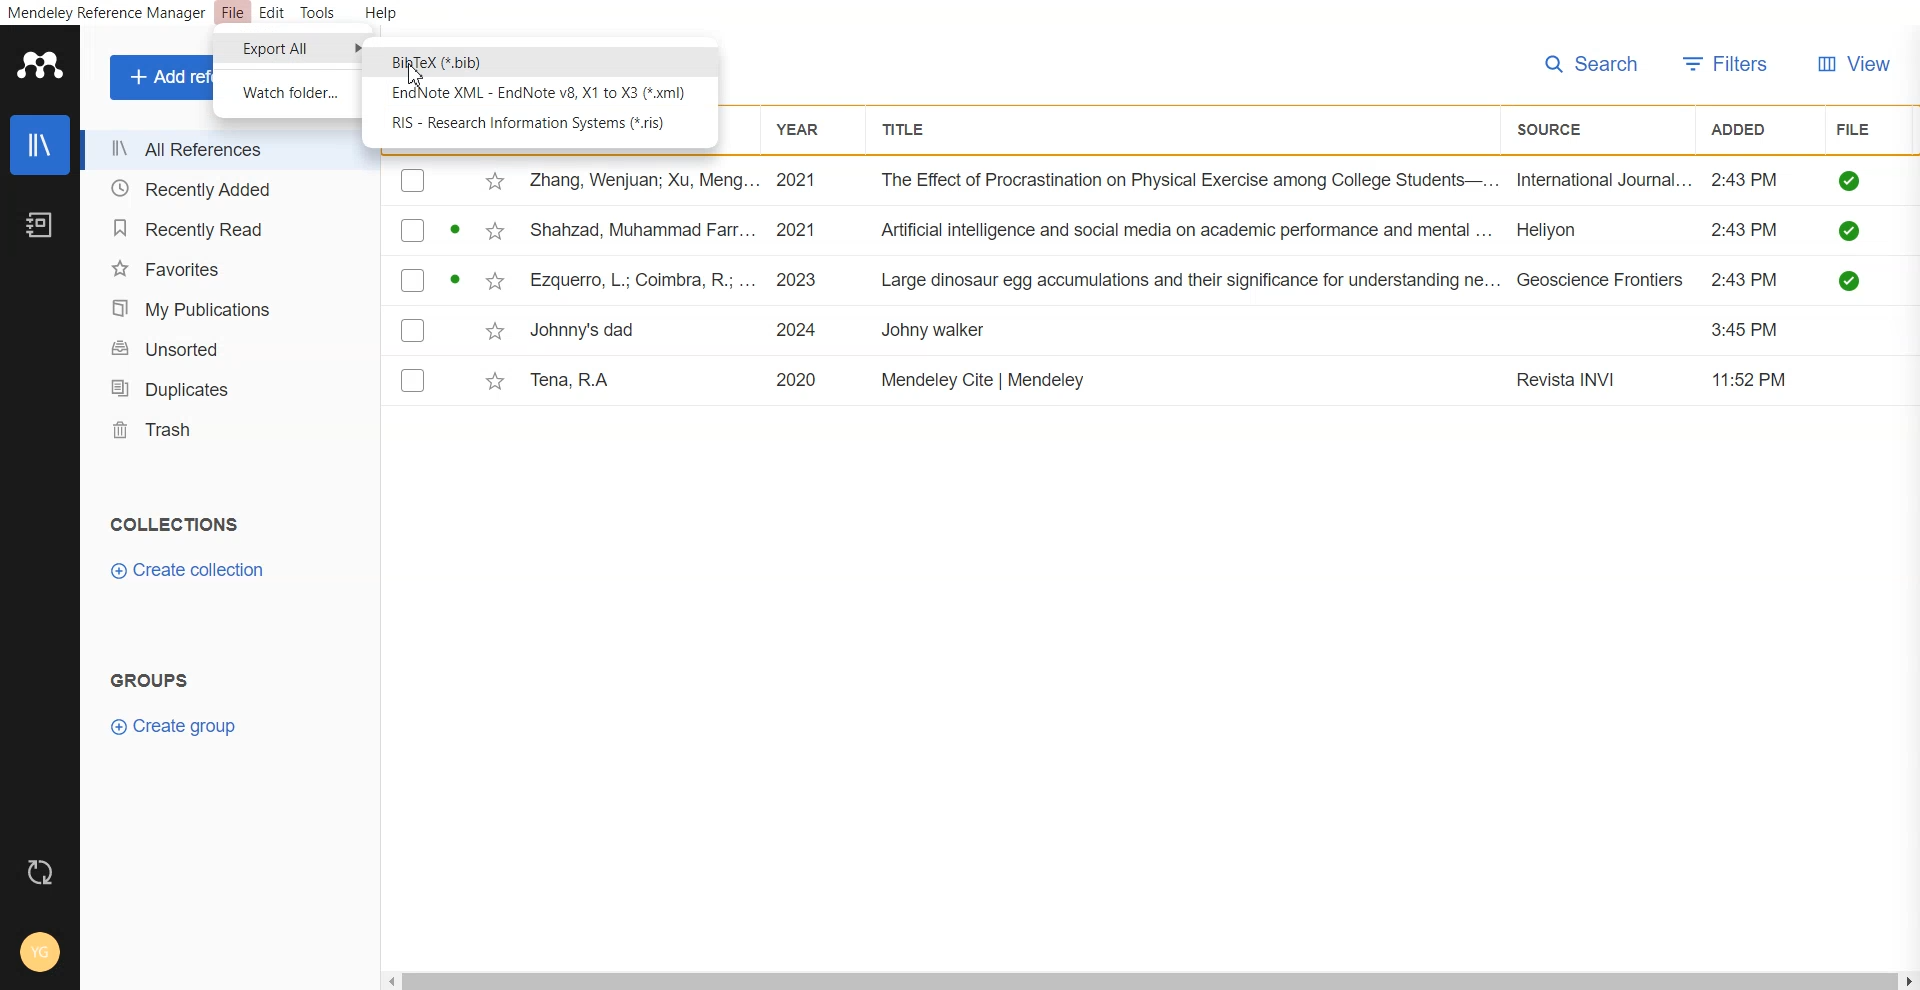 Image resolution: width=1920 pixels, height=990 pixels. I want to click on My Publication, so click(223, 307).